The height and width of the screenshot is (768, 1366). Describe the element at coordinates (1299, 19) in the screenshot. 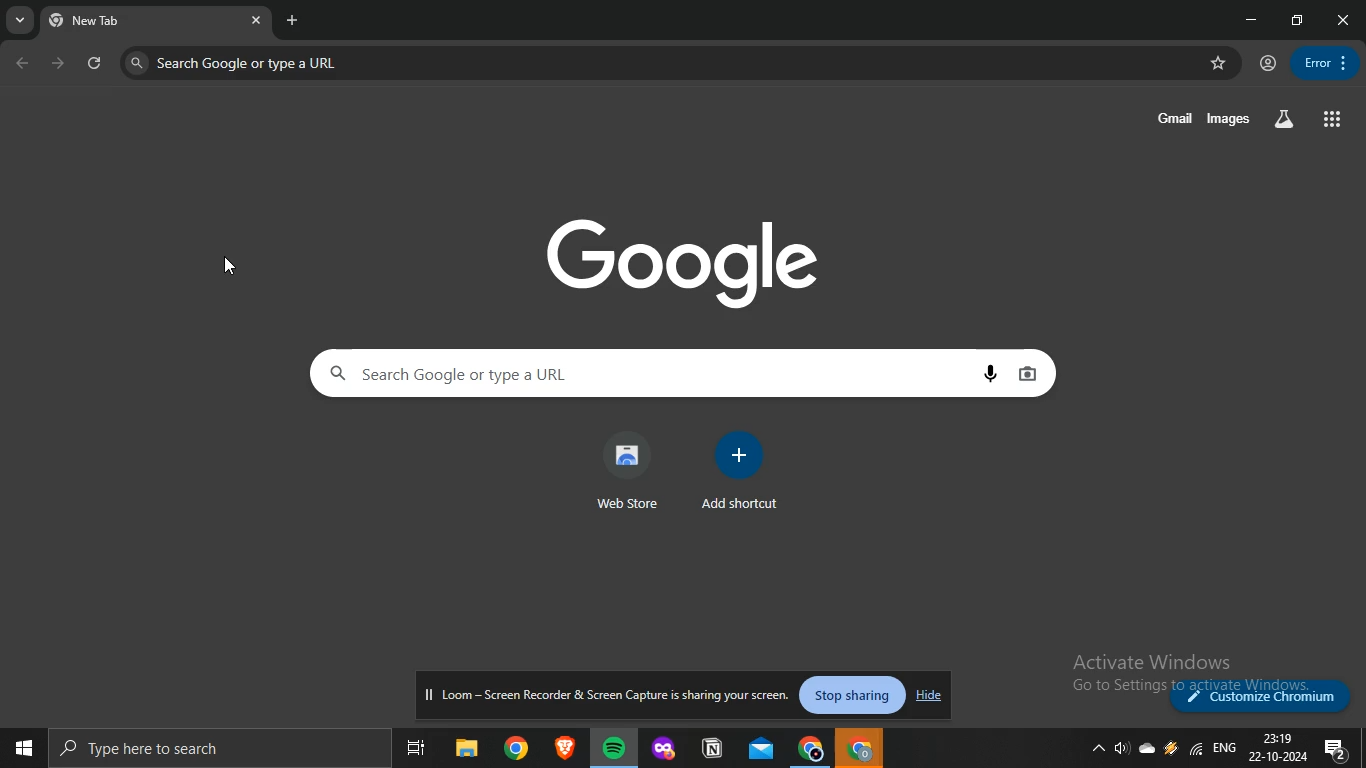

I see `restore down` at that location.